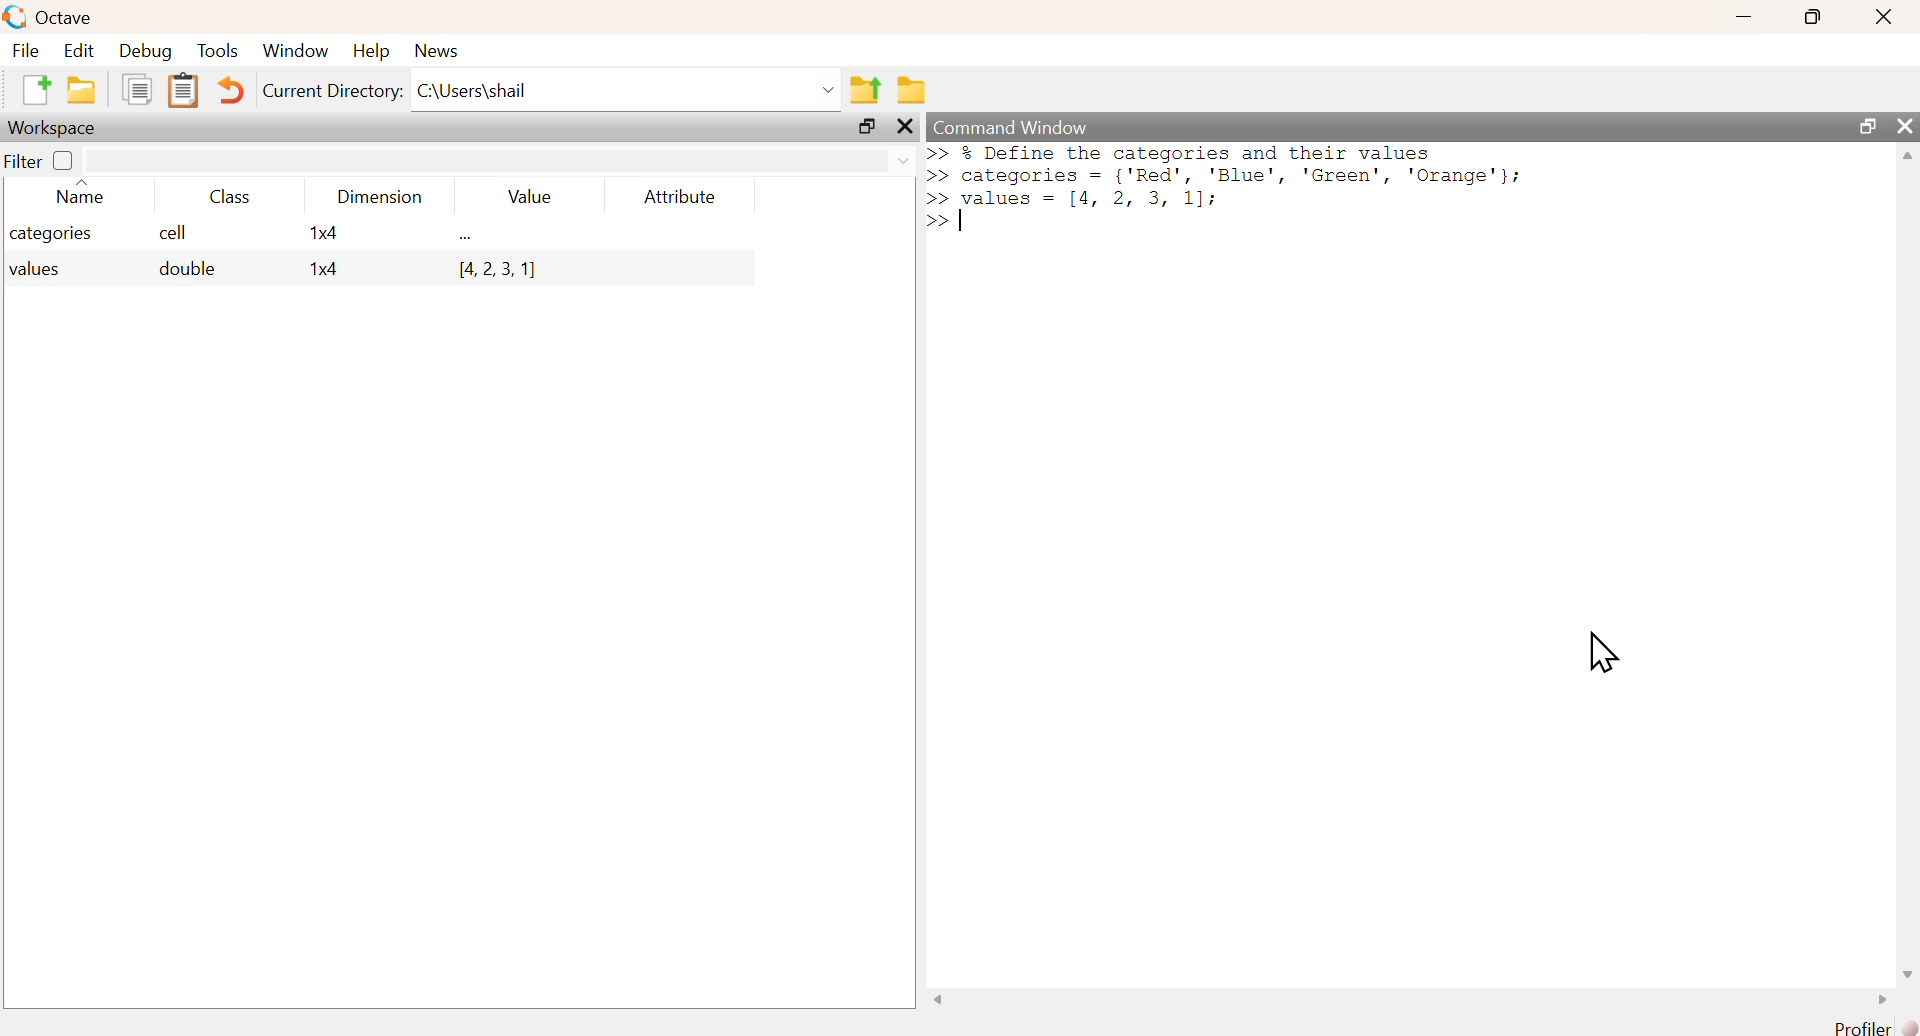  Describe the element at coordinates (906, 126) in the screenshot. I see `close` at that location.